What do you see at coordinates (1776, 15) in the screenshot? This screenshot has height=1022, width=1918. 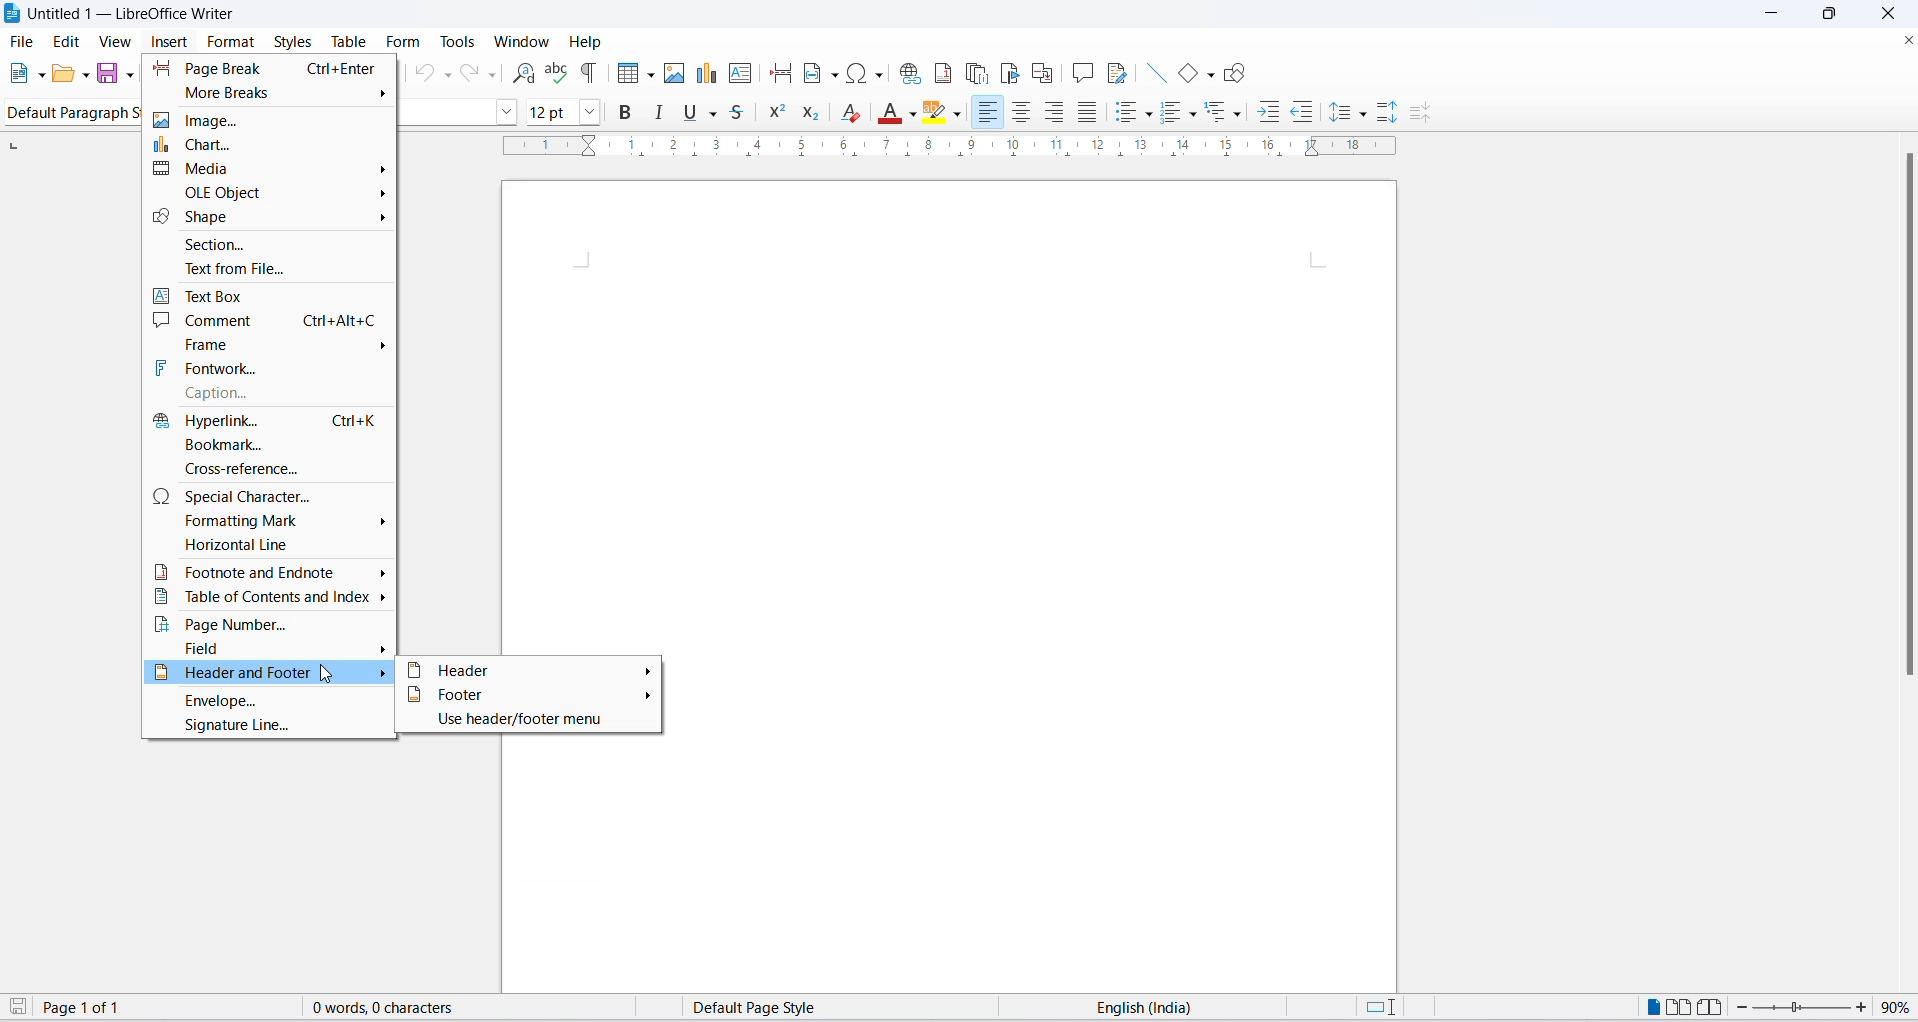 I see `minimize` at bounding box center [1776, 15].